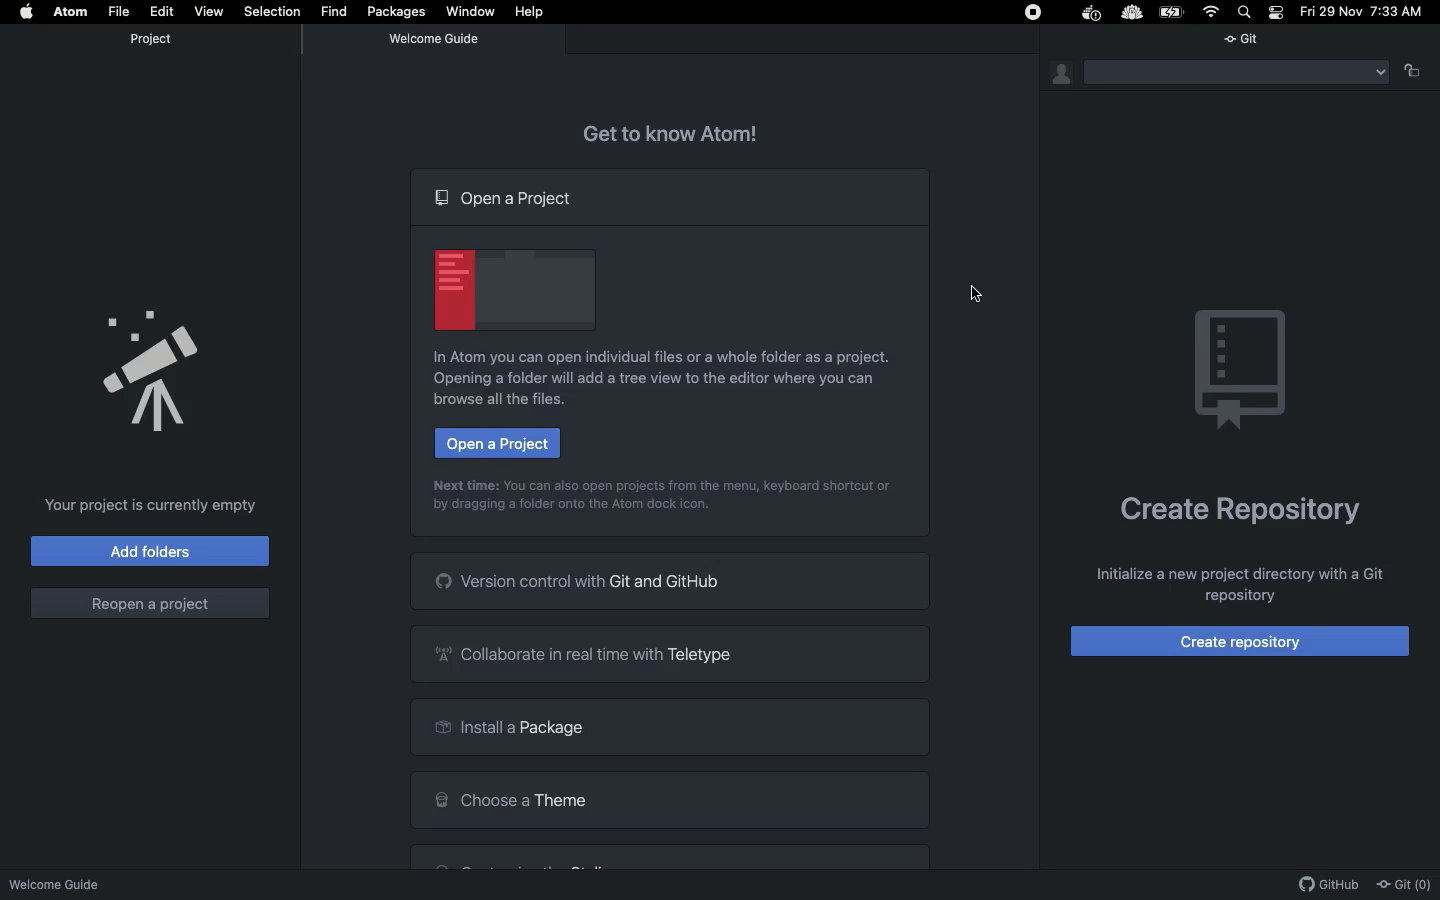  I want to click on Window, so click(473, 12).